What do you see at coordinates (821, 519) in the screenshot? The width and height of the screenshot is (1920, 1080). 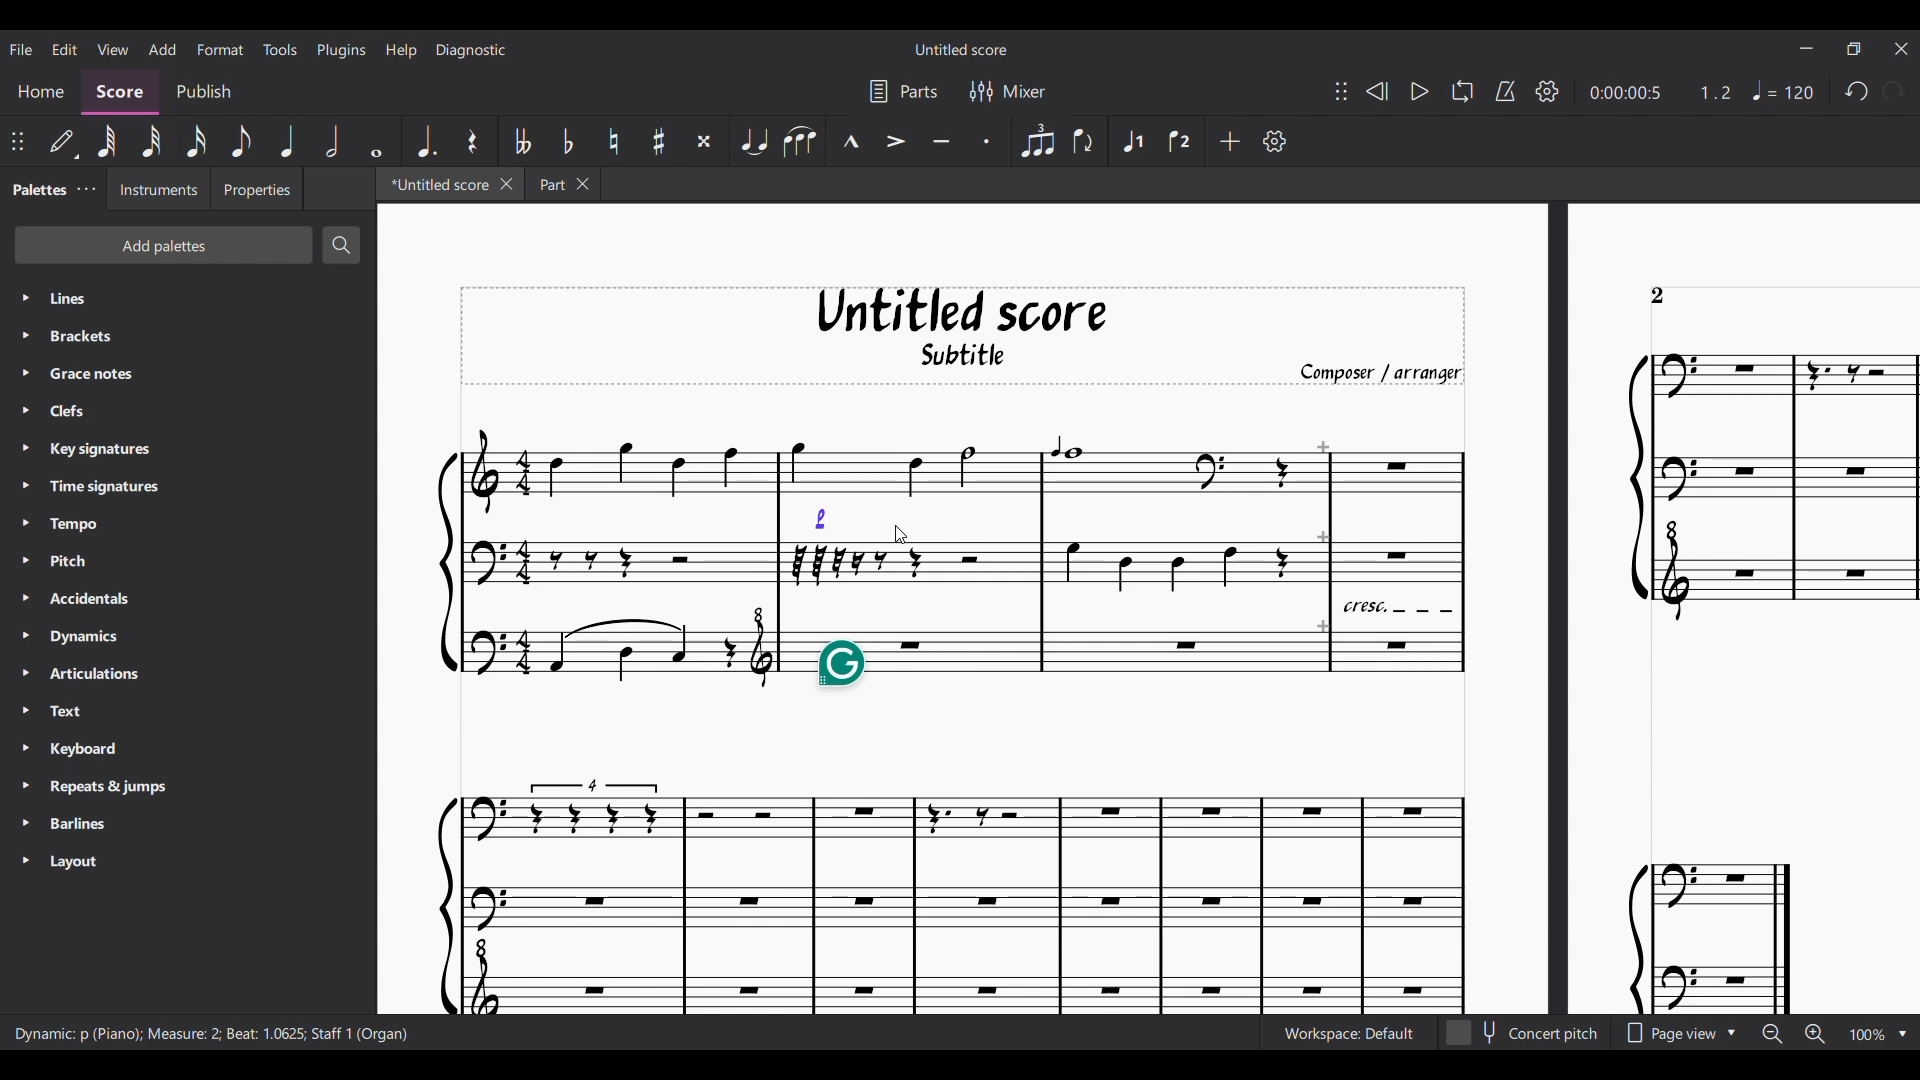 I see `Dynamic marking attached to new position` at bounding box center [821, 519].